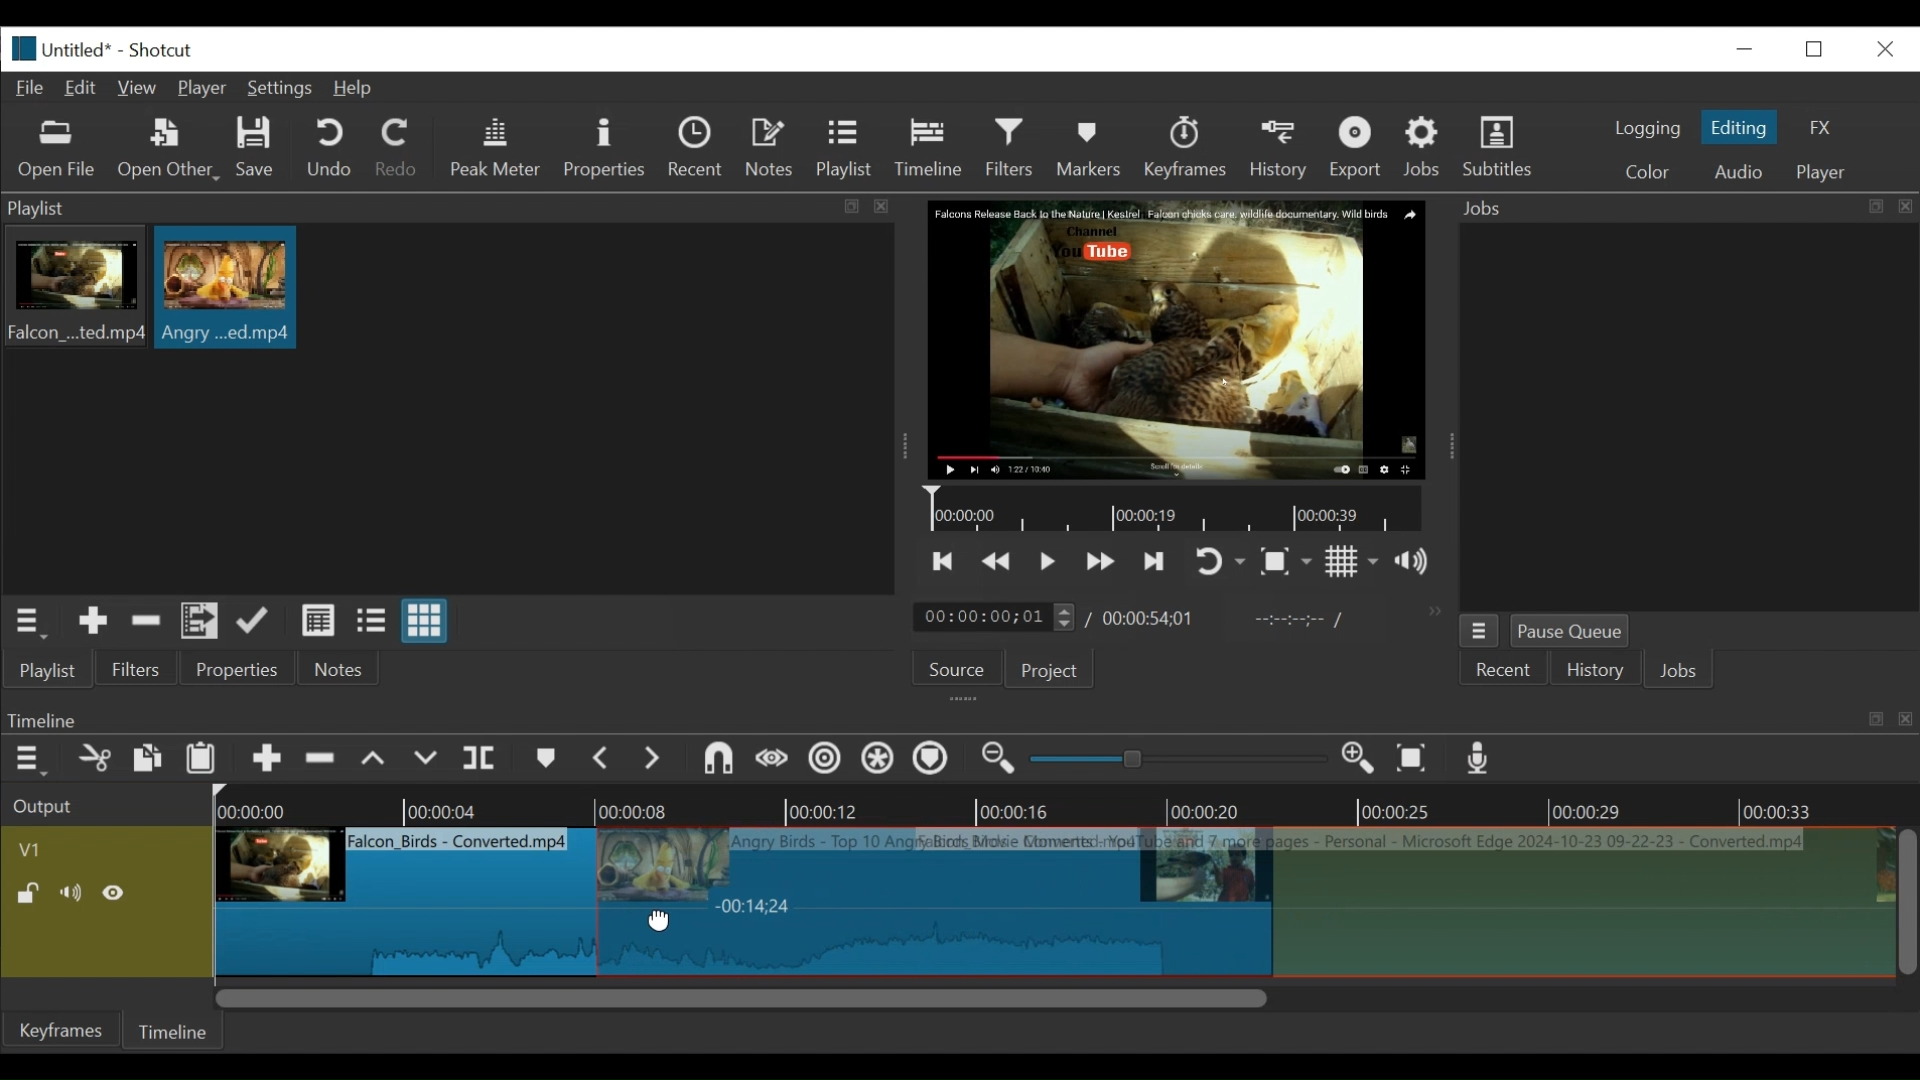  What do you see at coordinates (440, 208) in the screenshot?
I see `playlist panel` at bounding box center [440, 208].